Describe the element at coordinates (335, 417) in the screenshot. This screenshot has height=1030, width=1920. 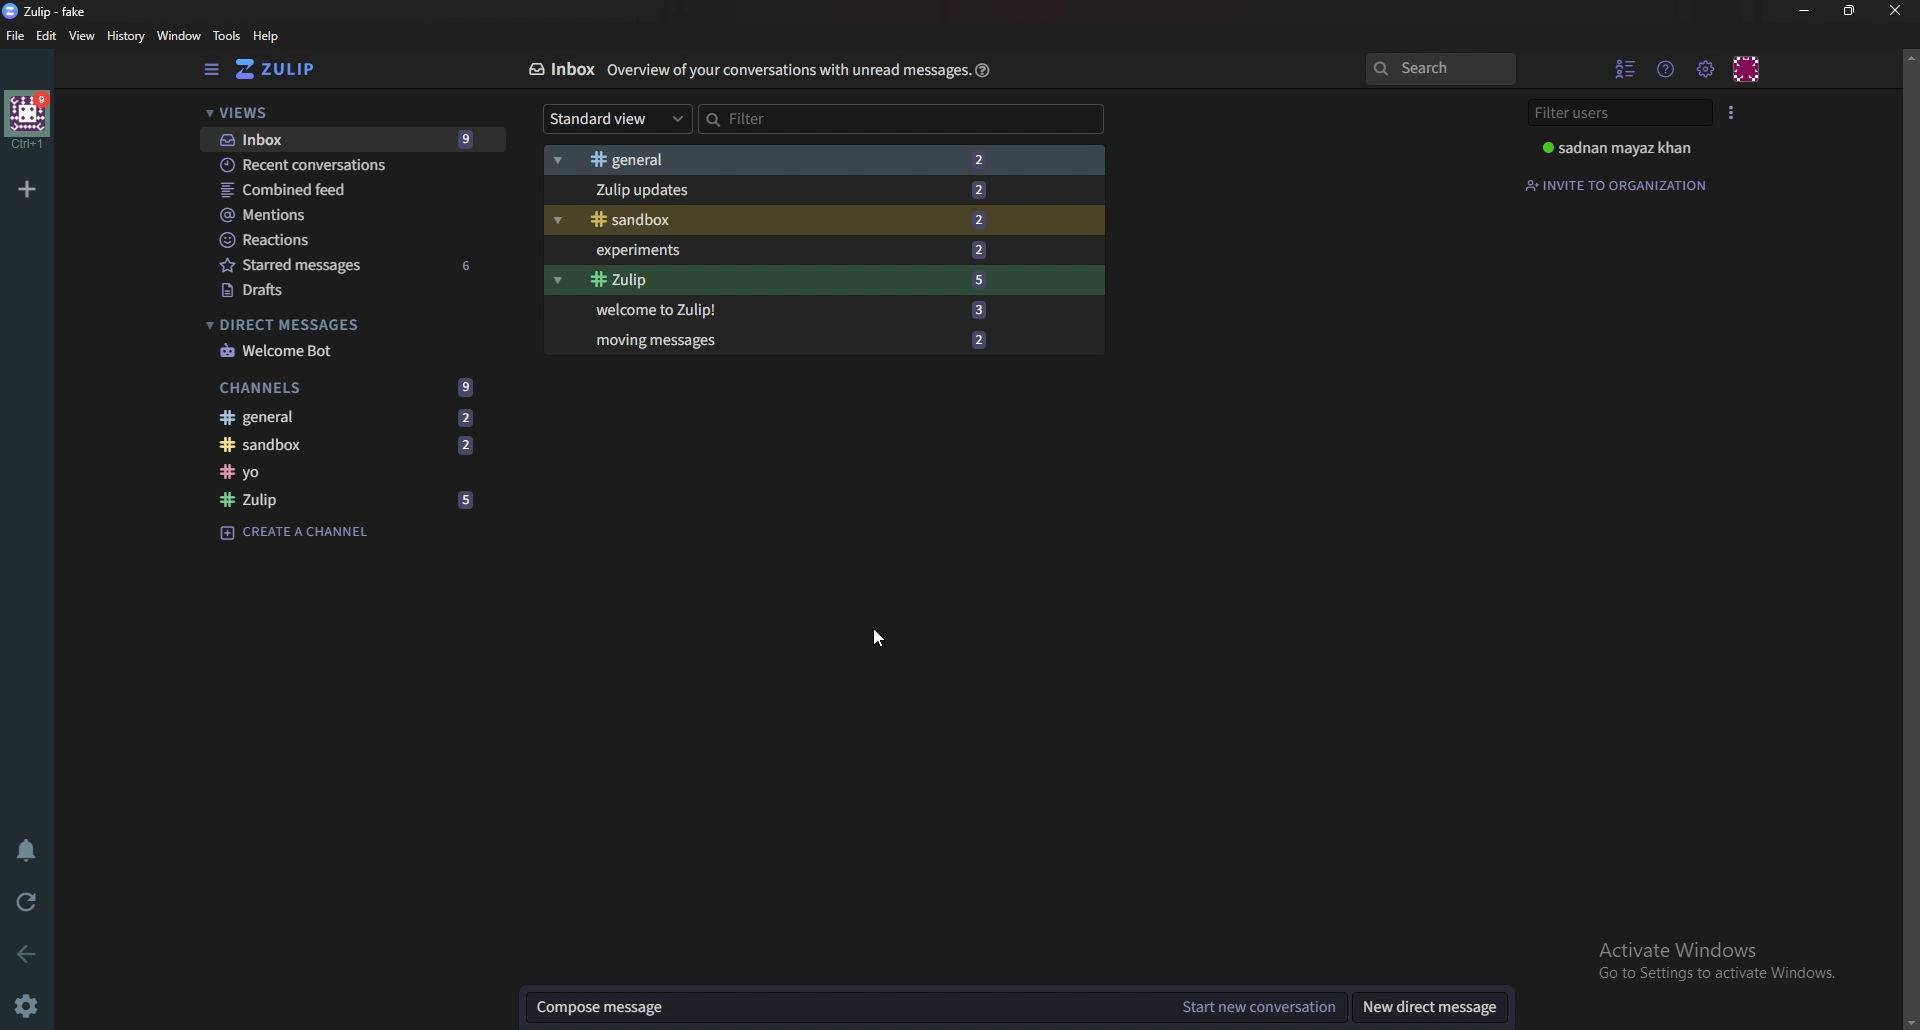
I see `General` at that location.